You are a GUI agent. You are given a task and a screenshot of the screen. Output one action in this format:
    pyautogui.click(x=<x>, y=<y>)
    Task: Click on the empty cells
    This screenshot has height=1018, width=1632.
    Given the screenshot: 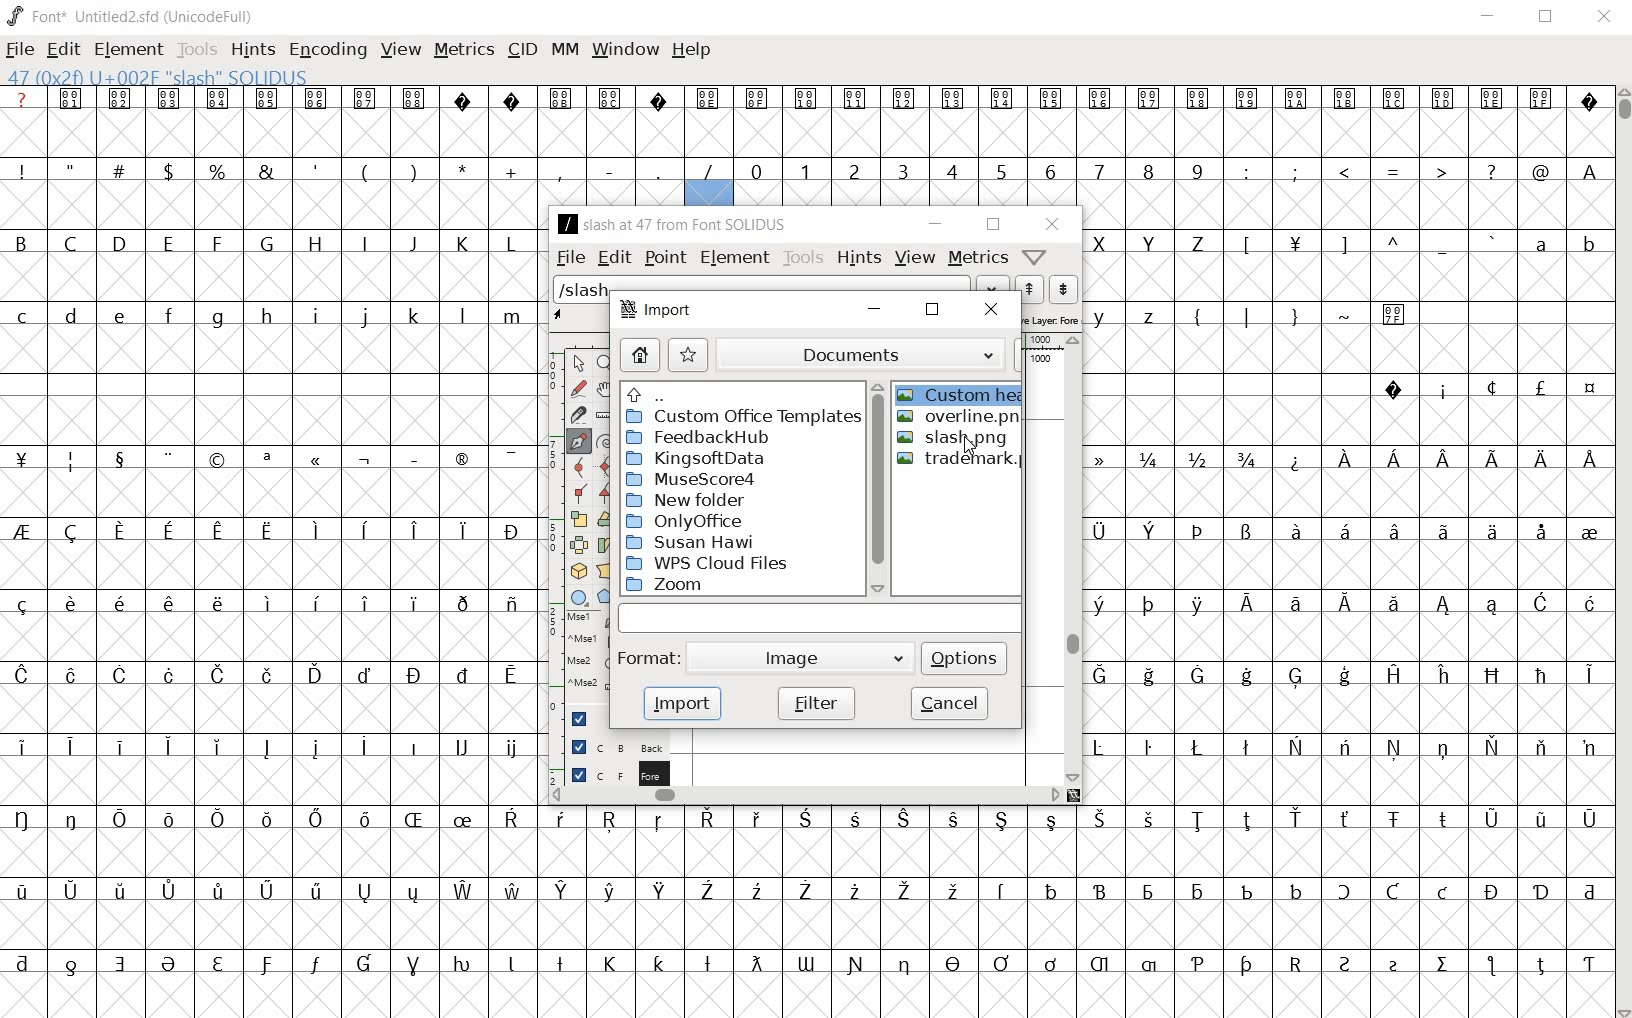 What is the action you would take?
    pyautogui.click(x=276, y=637)
    